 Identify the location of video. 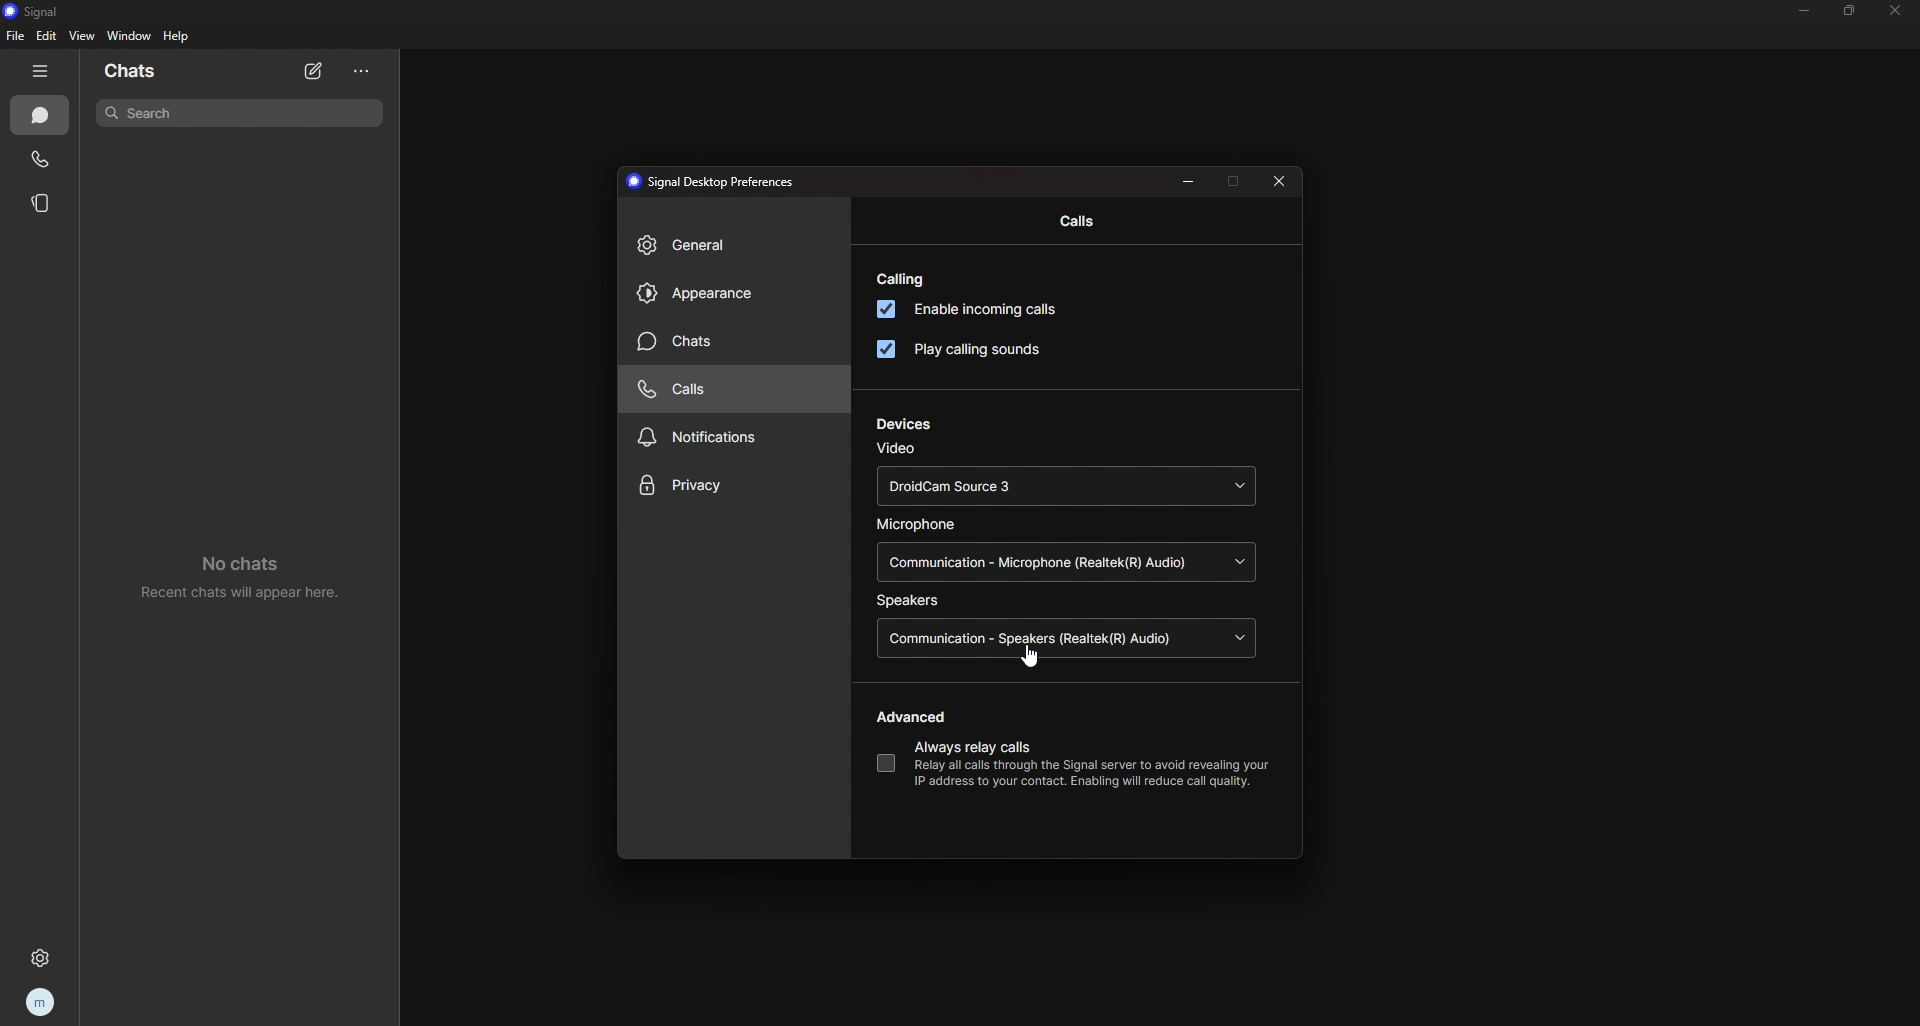
(895, 448).